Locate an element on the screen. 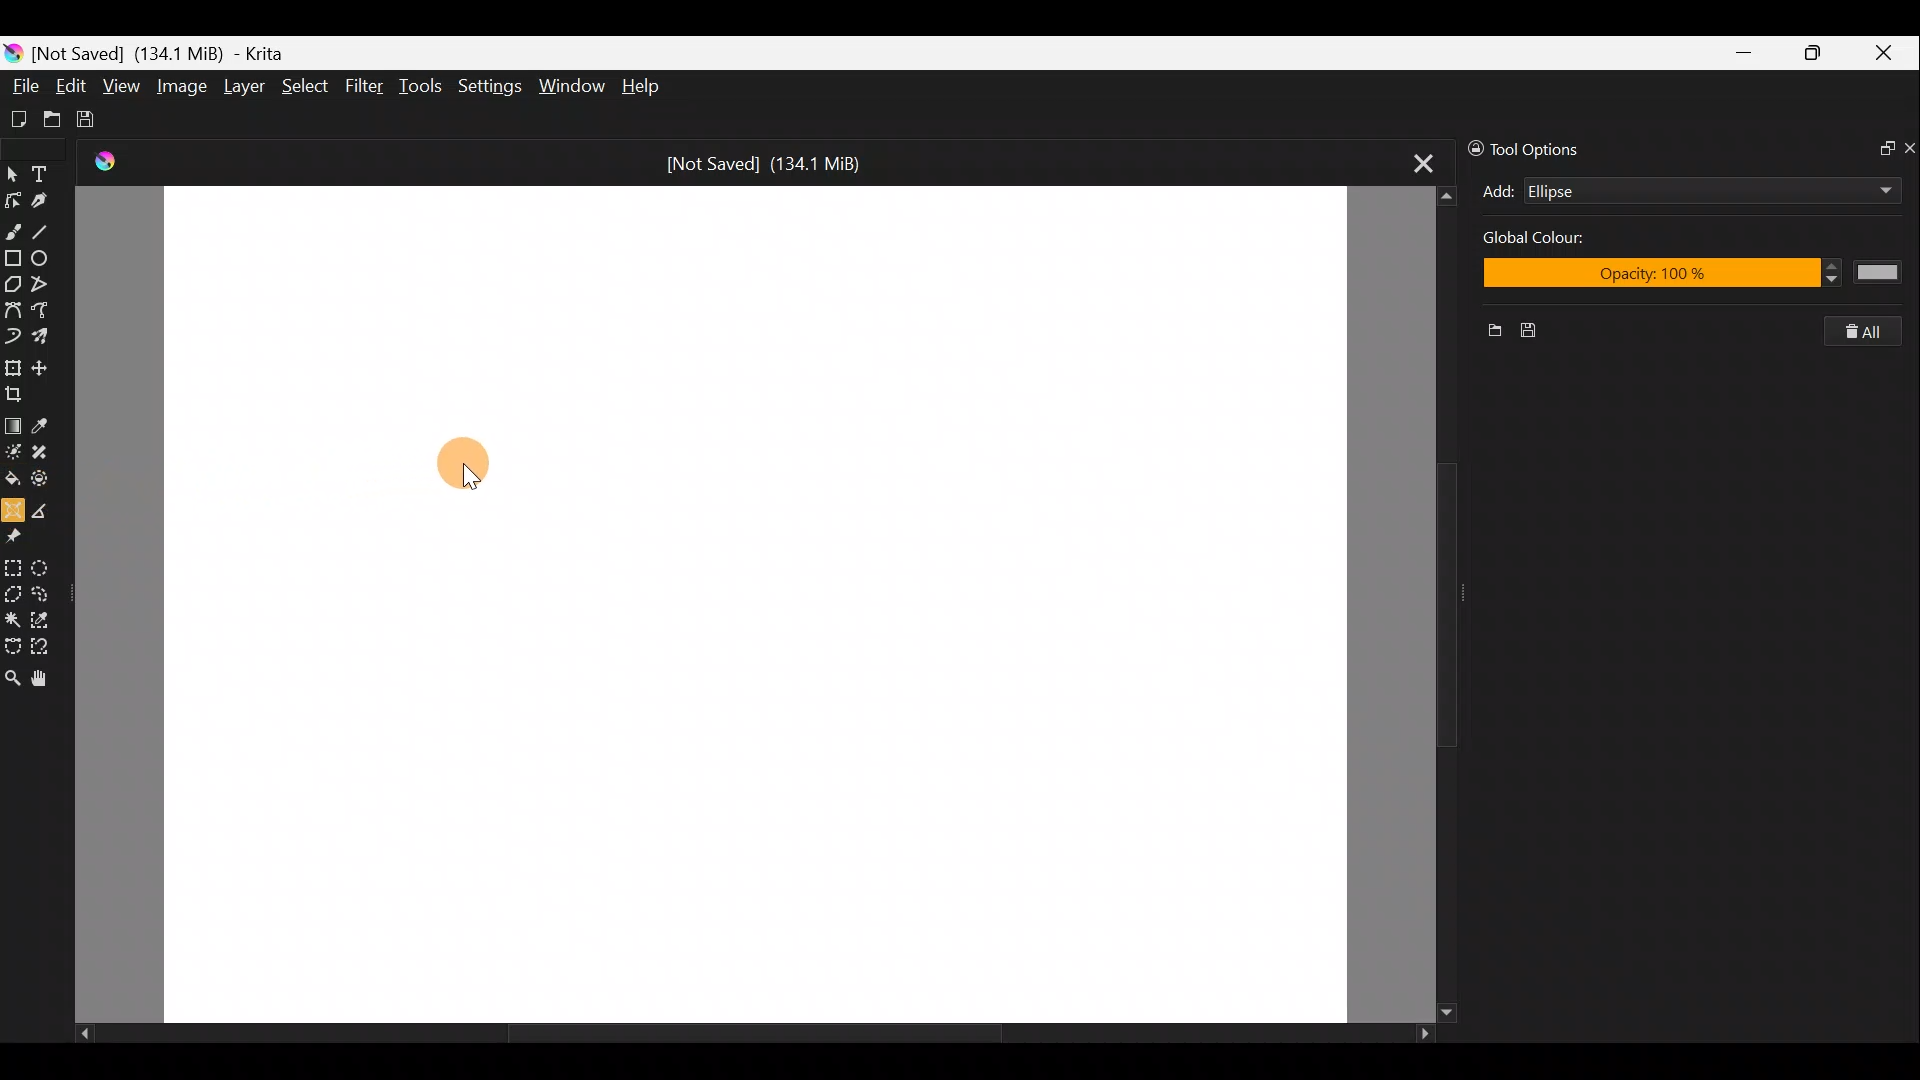 The image size is (1920, 1080). Filter is located at coordinates (365, 88).